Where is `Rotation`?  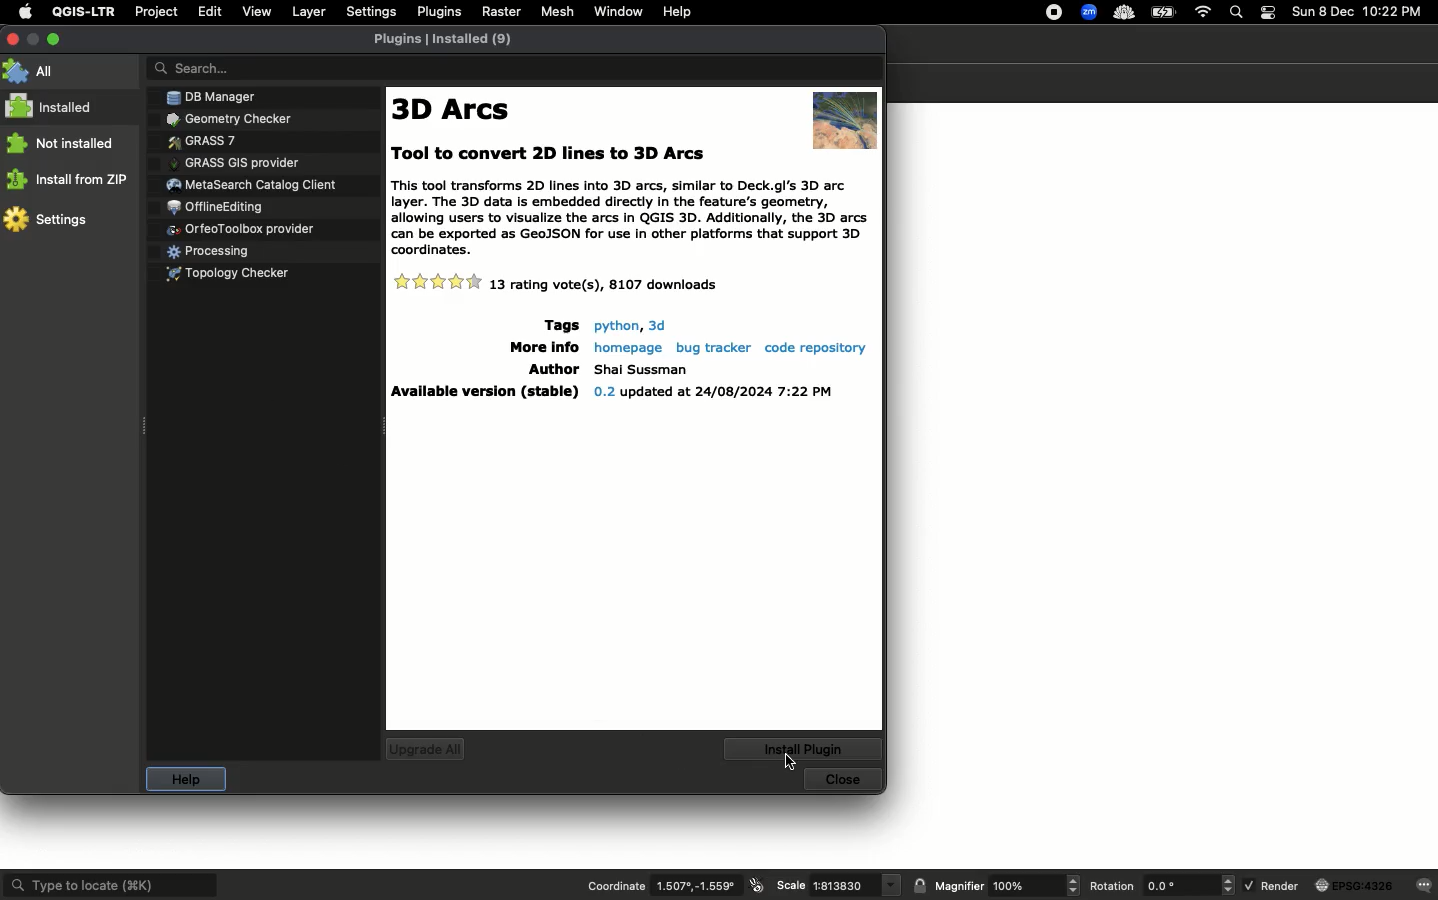 Rotation is located at coordinates (1113, 886).